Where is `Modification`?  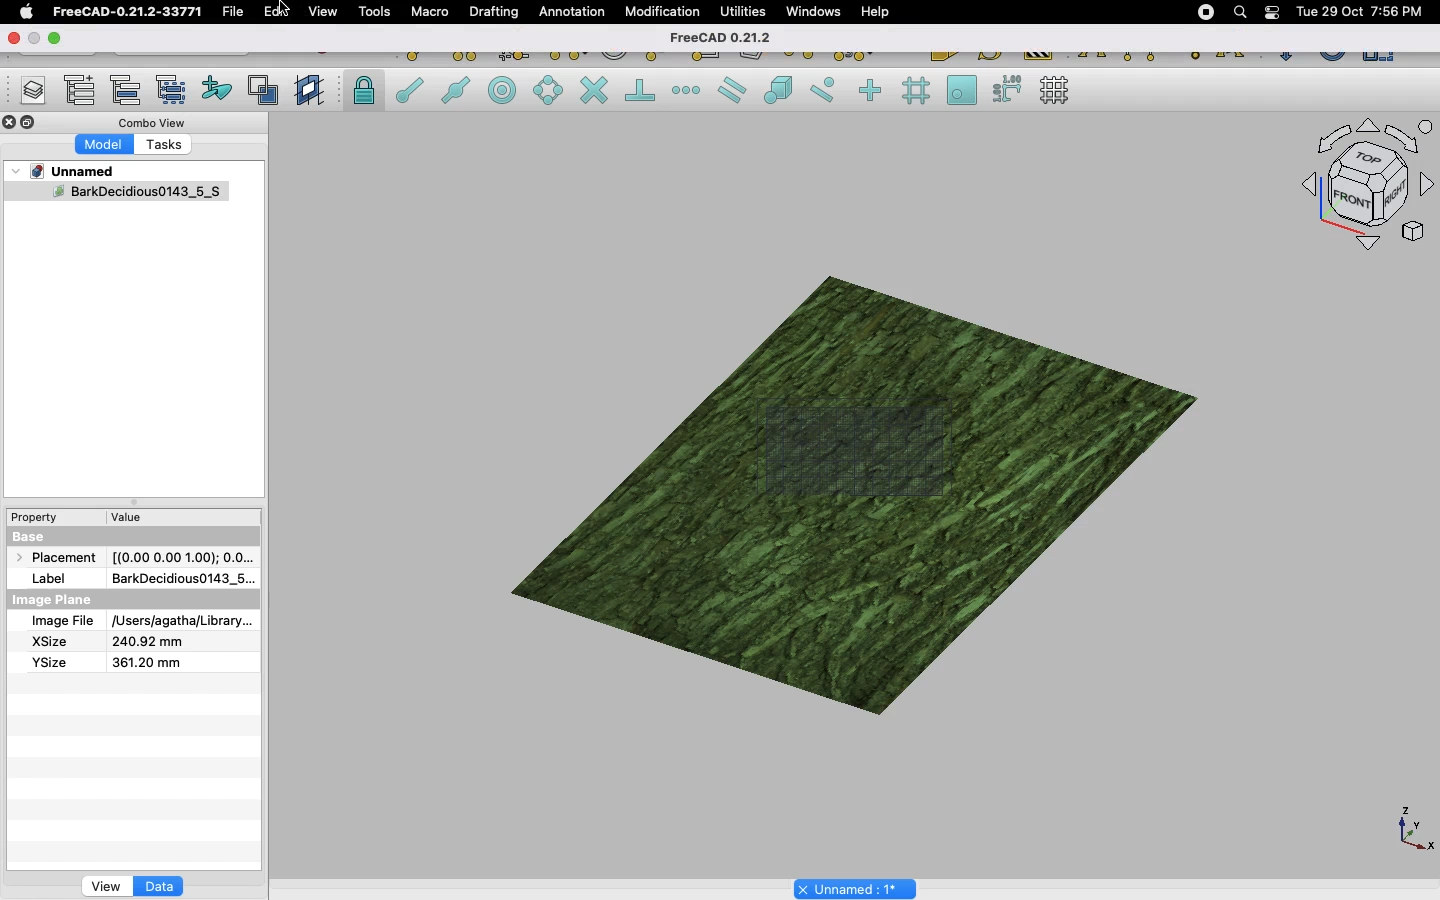
Modification is located at coordinates (667, 14).